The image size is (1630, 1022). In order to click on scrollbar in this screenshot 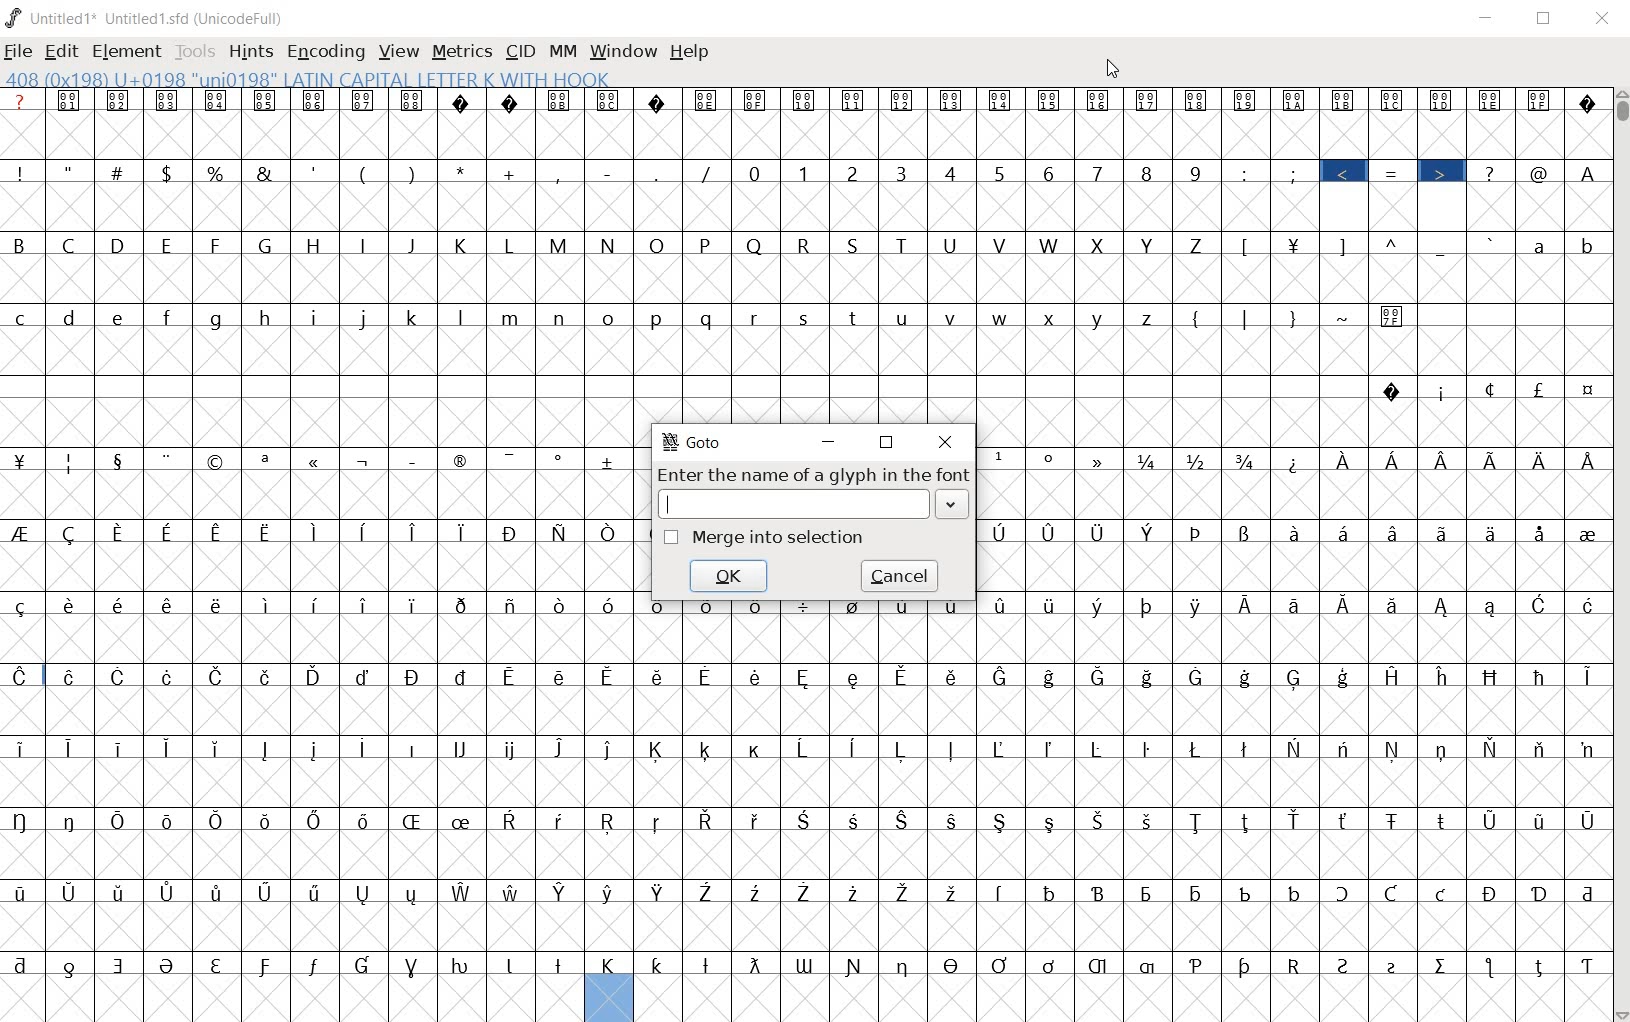, I will do `click(1620, 553)`.